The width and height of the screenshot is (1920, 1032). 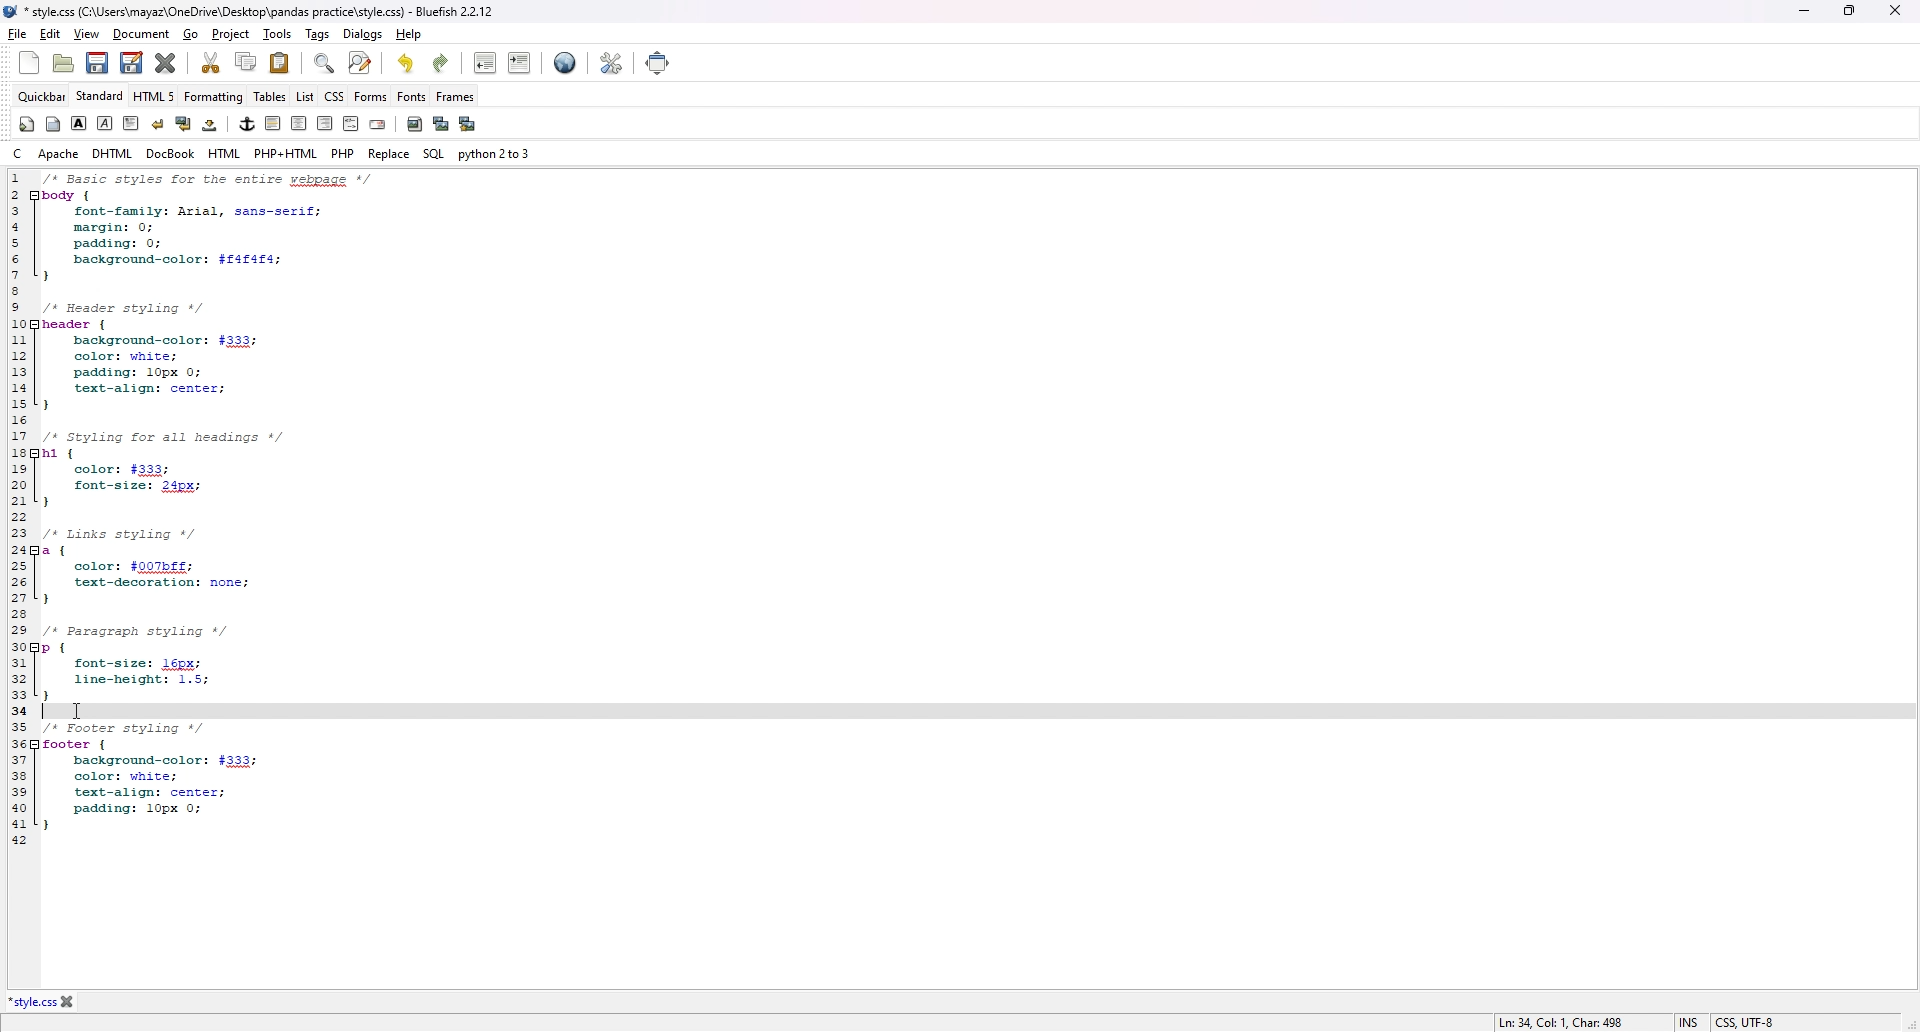 What do you see at coordinates (80, 124) in the screenshot?
I see `bold` at bounding box center [80, 124].